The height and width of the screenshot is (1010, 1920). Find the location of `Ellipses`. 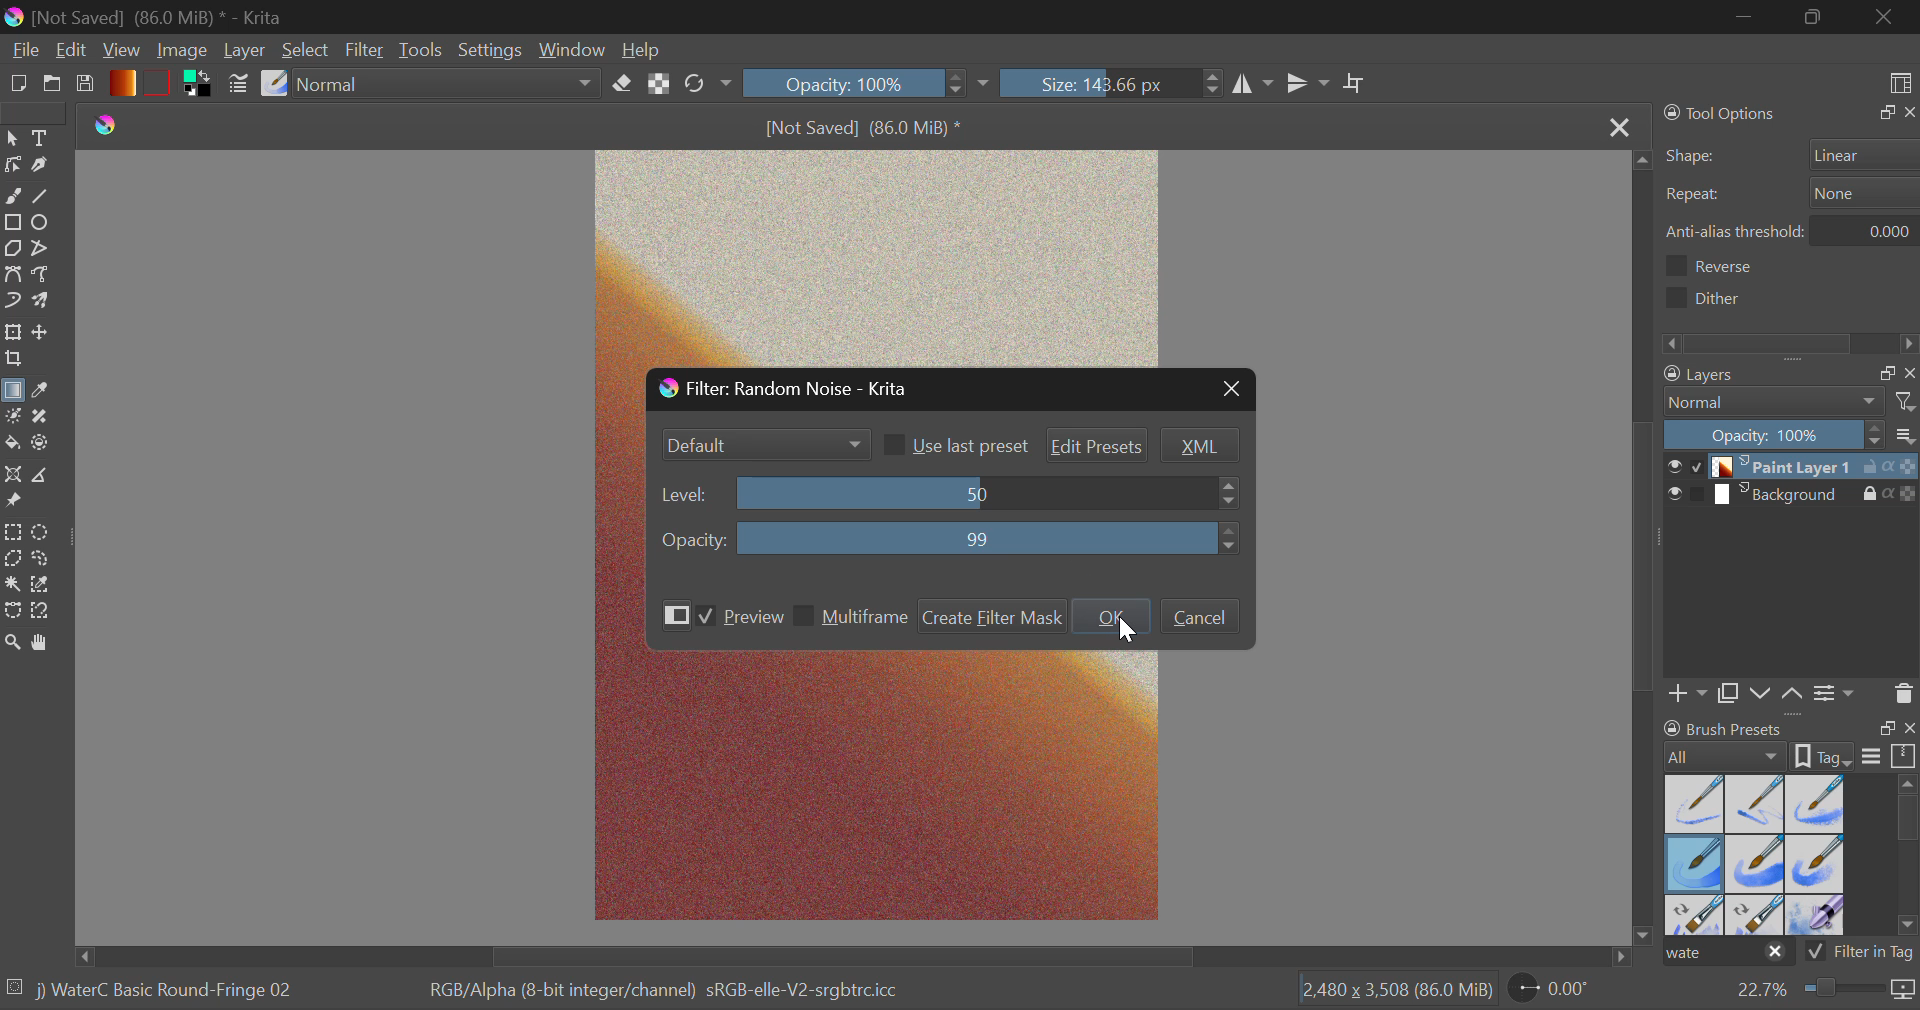

Ellipses is located at coordinates (47, 223).